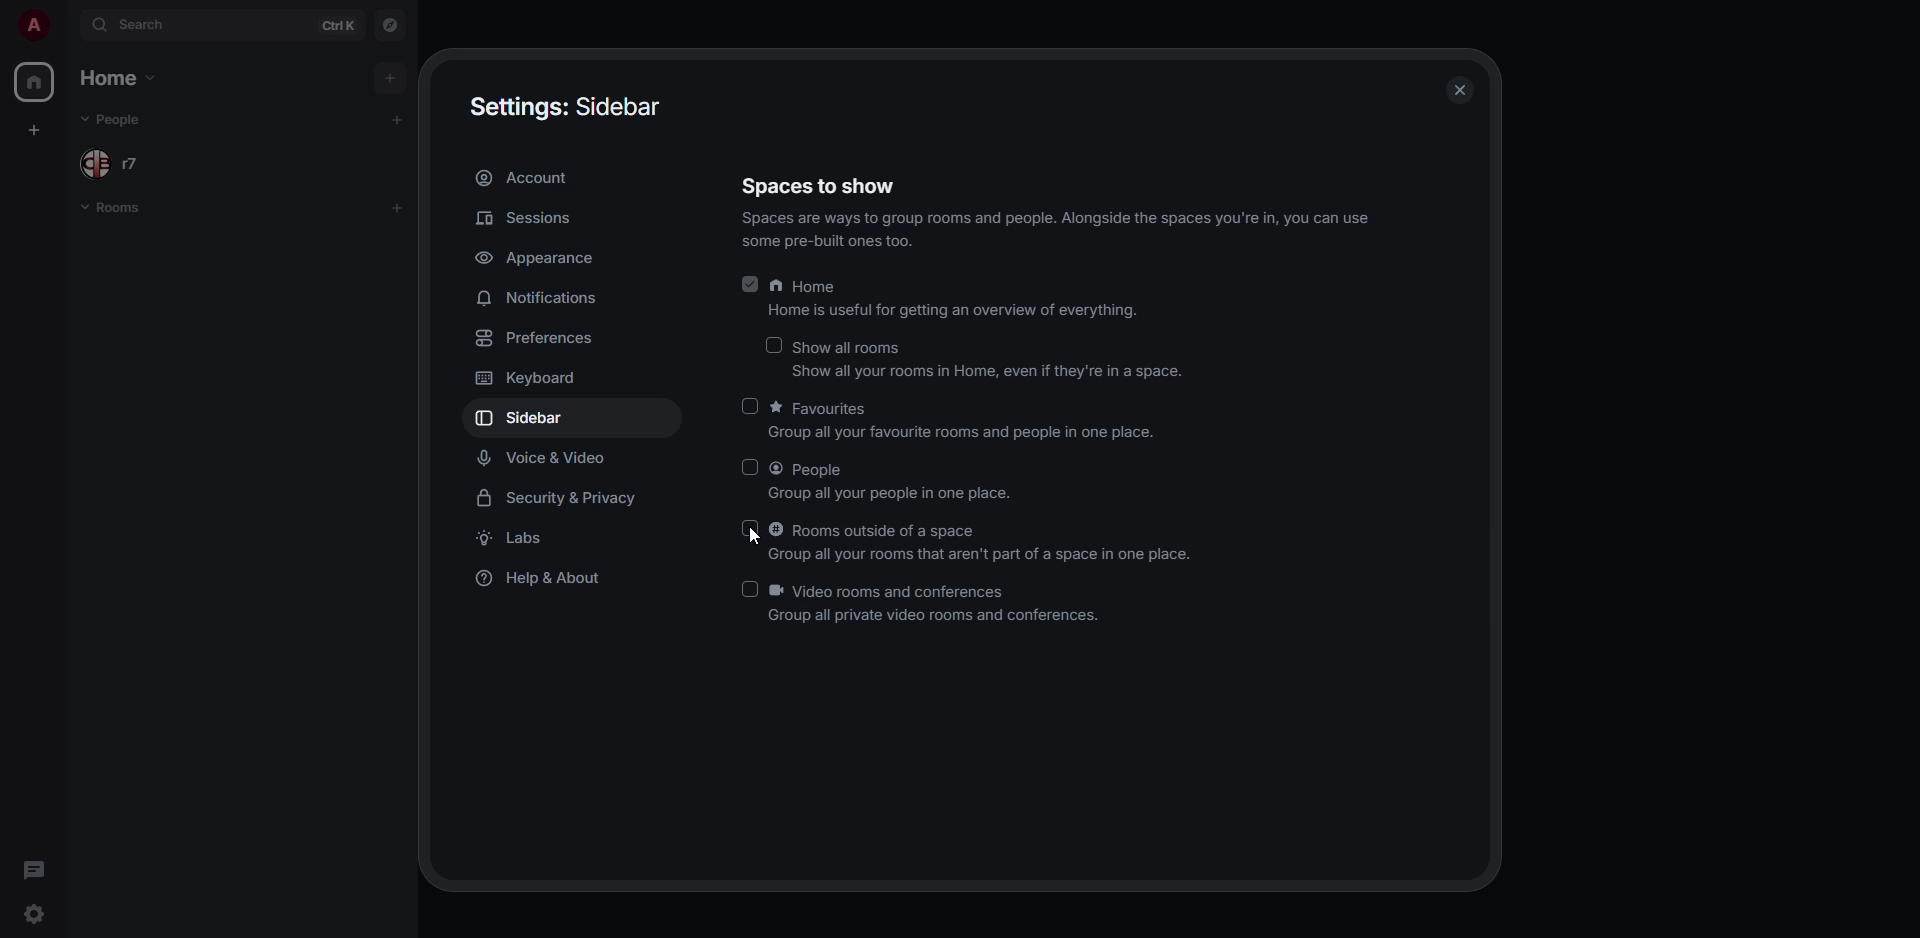  What do you see at coordinates (340, 24) in the screenshot?
I see `ctrl K` at bounding box center [340, 24].